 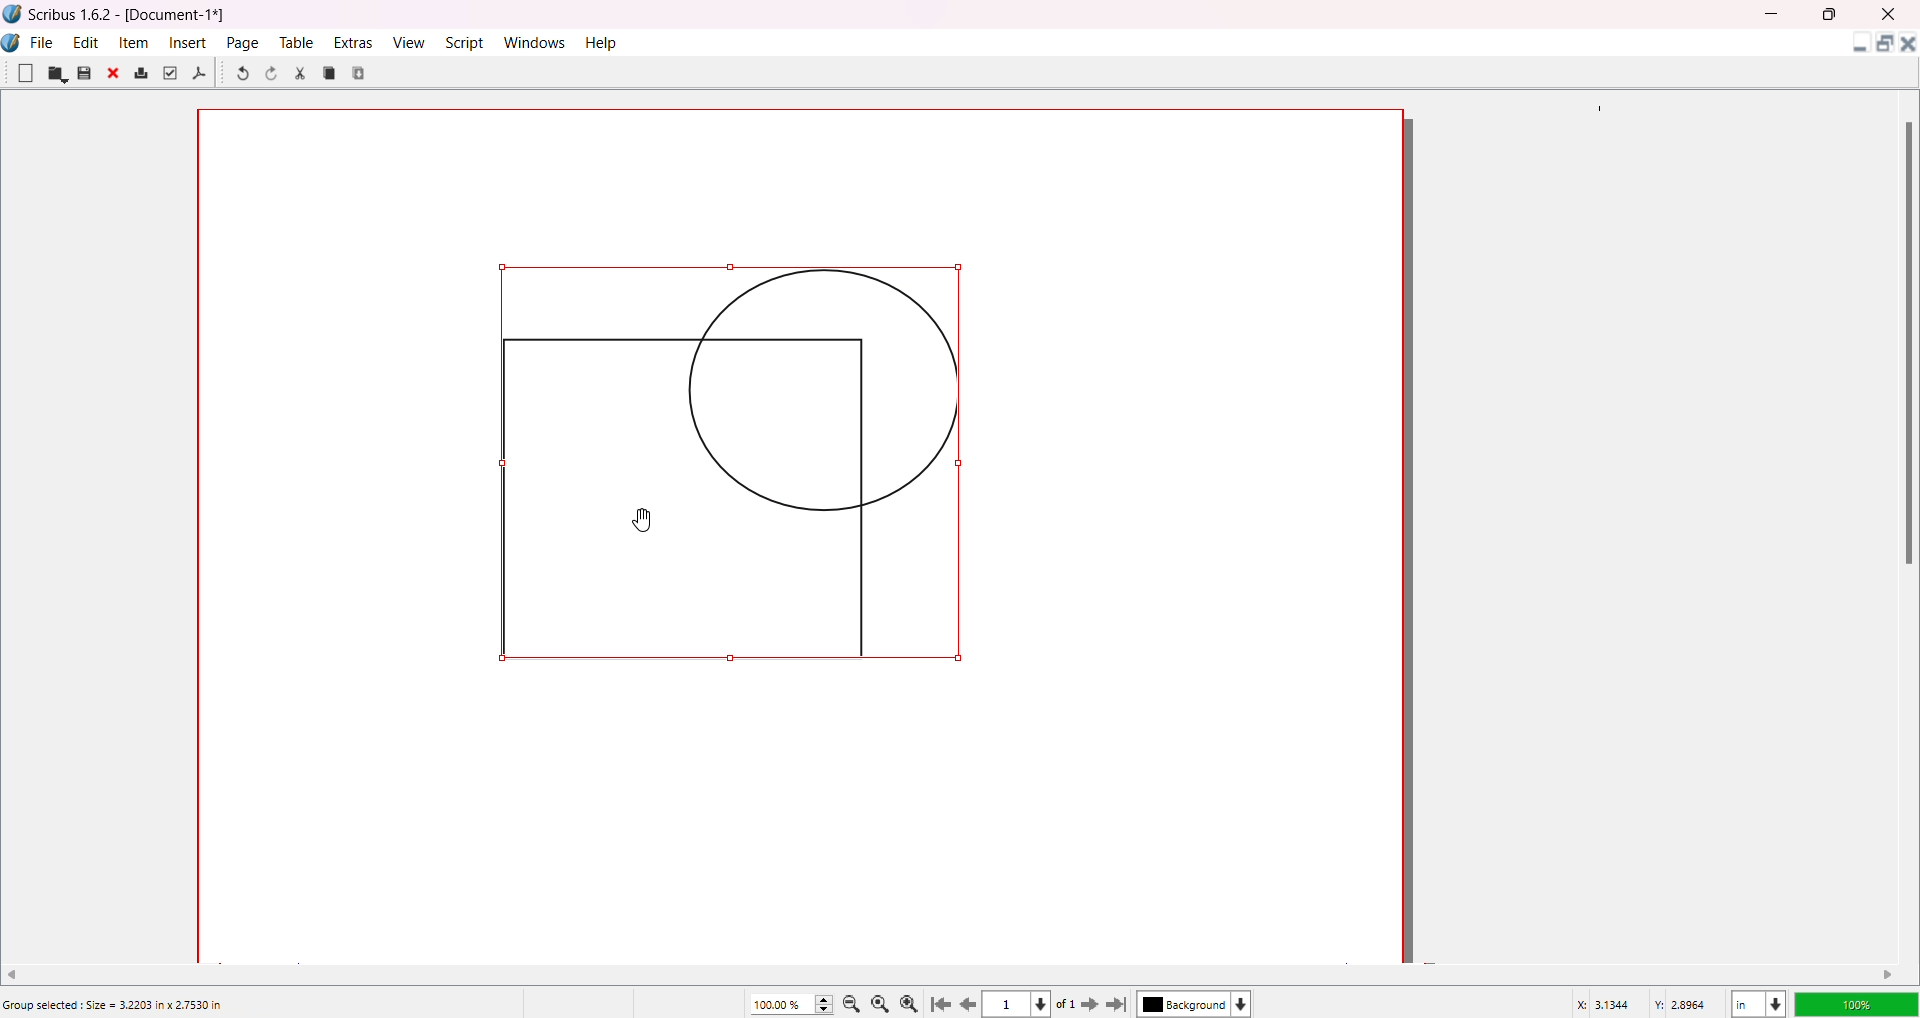 What do you see at coordinates (43, 40) in the screenshot?
I see `File` at bounding box center [43, 40].